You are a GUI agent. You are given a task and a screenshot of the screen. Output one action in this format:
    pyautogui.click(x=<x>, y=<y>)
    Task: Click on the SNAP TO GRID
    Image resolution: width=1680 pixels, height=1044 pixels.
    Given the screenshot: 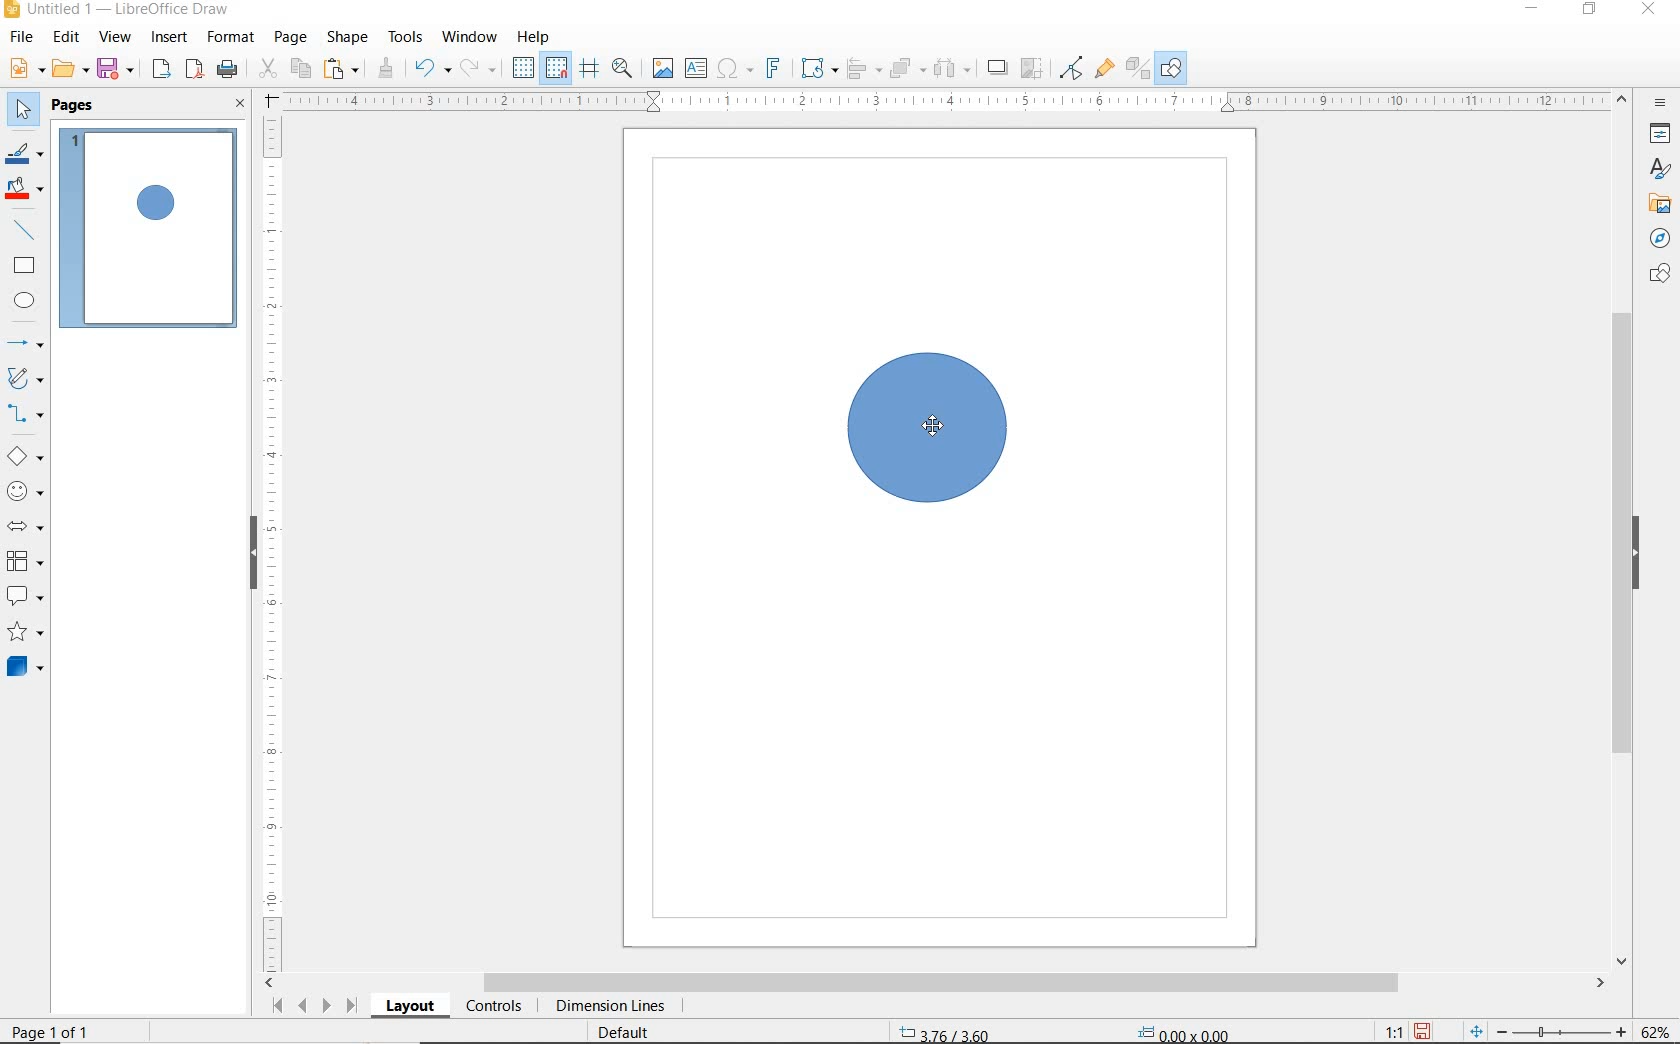 What is the action you would take?
    pyautogui.click(x=558, y=69)
    